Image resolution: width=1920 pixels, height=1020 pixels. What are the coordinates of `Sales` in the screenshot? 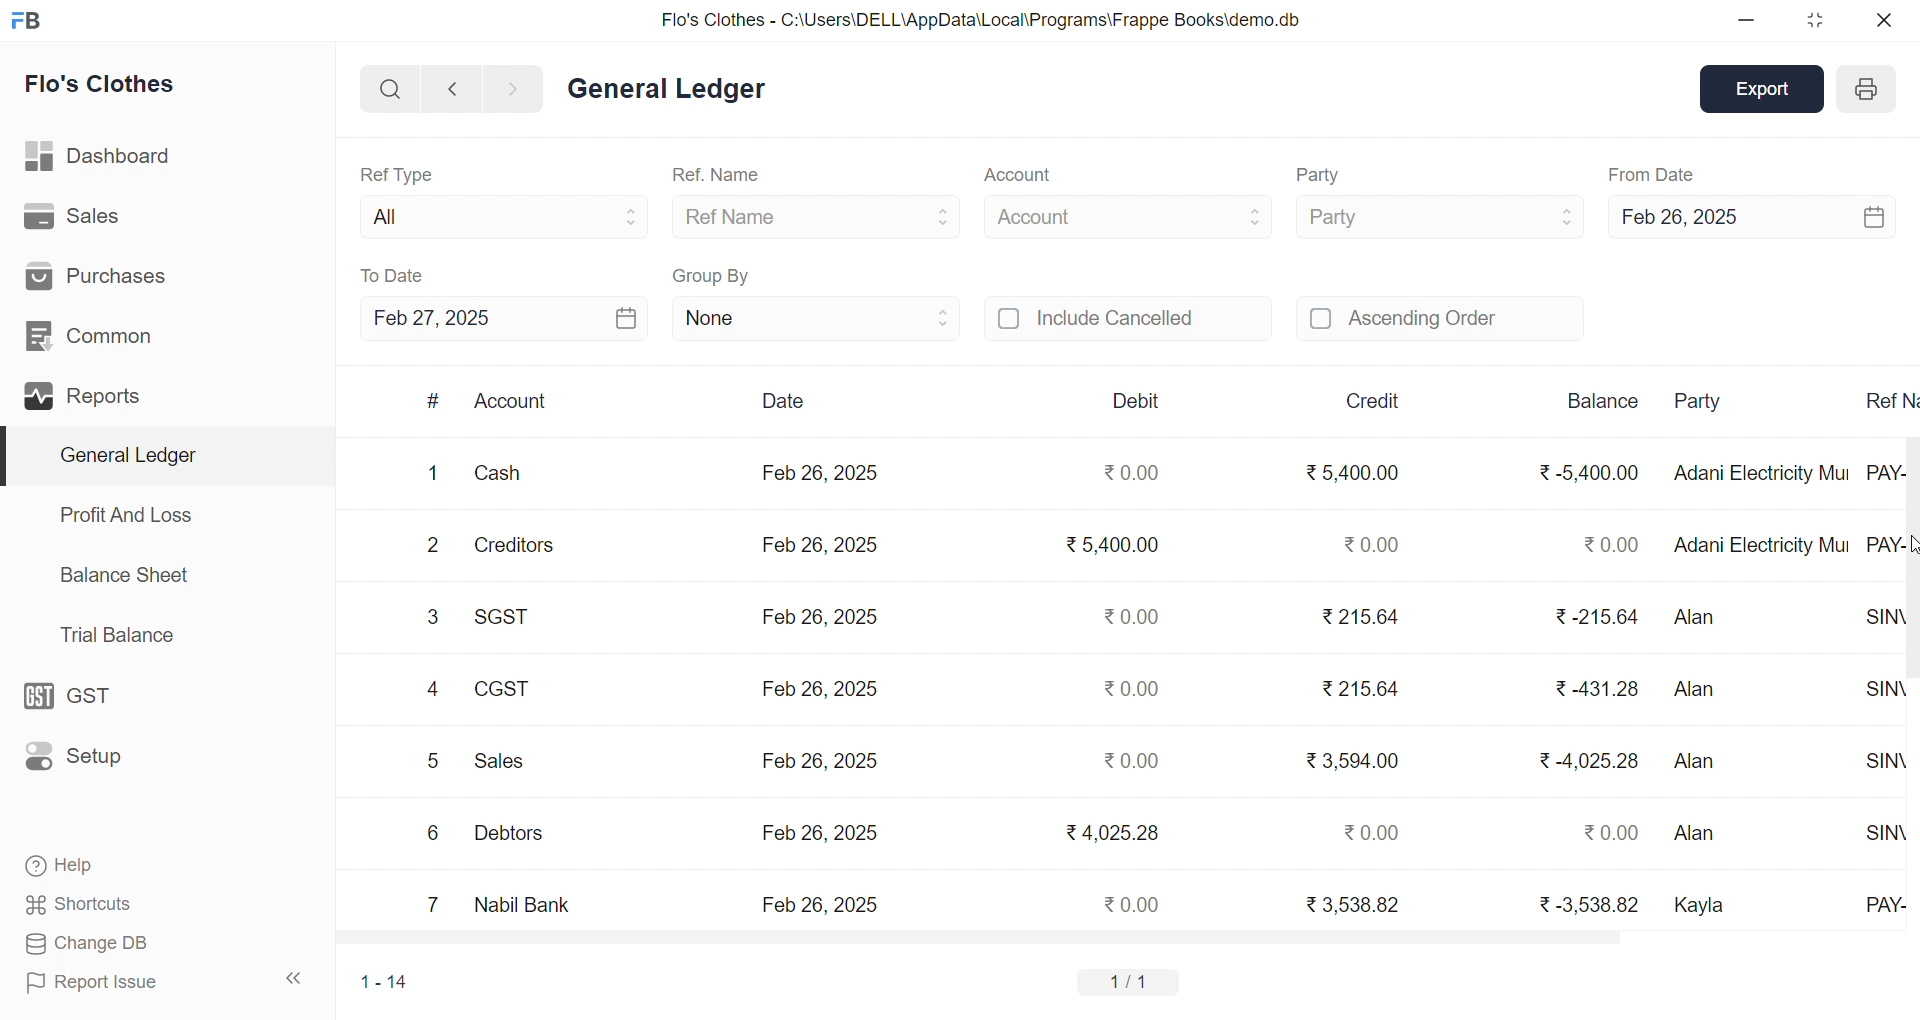 It's located at (73, 213).